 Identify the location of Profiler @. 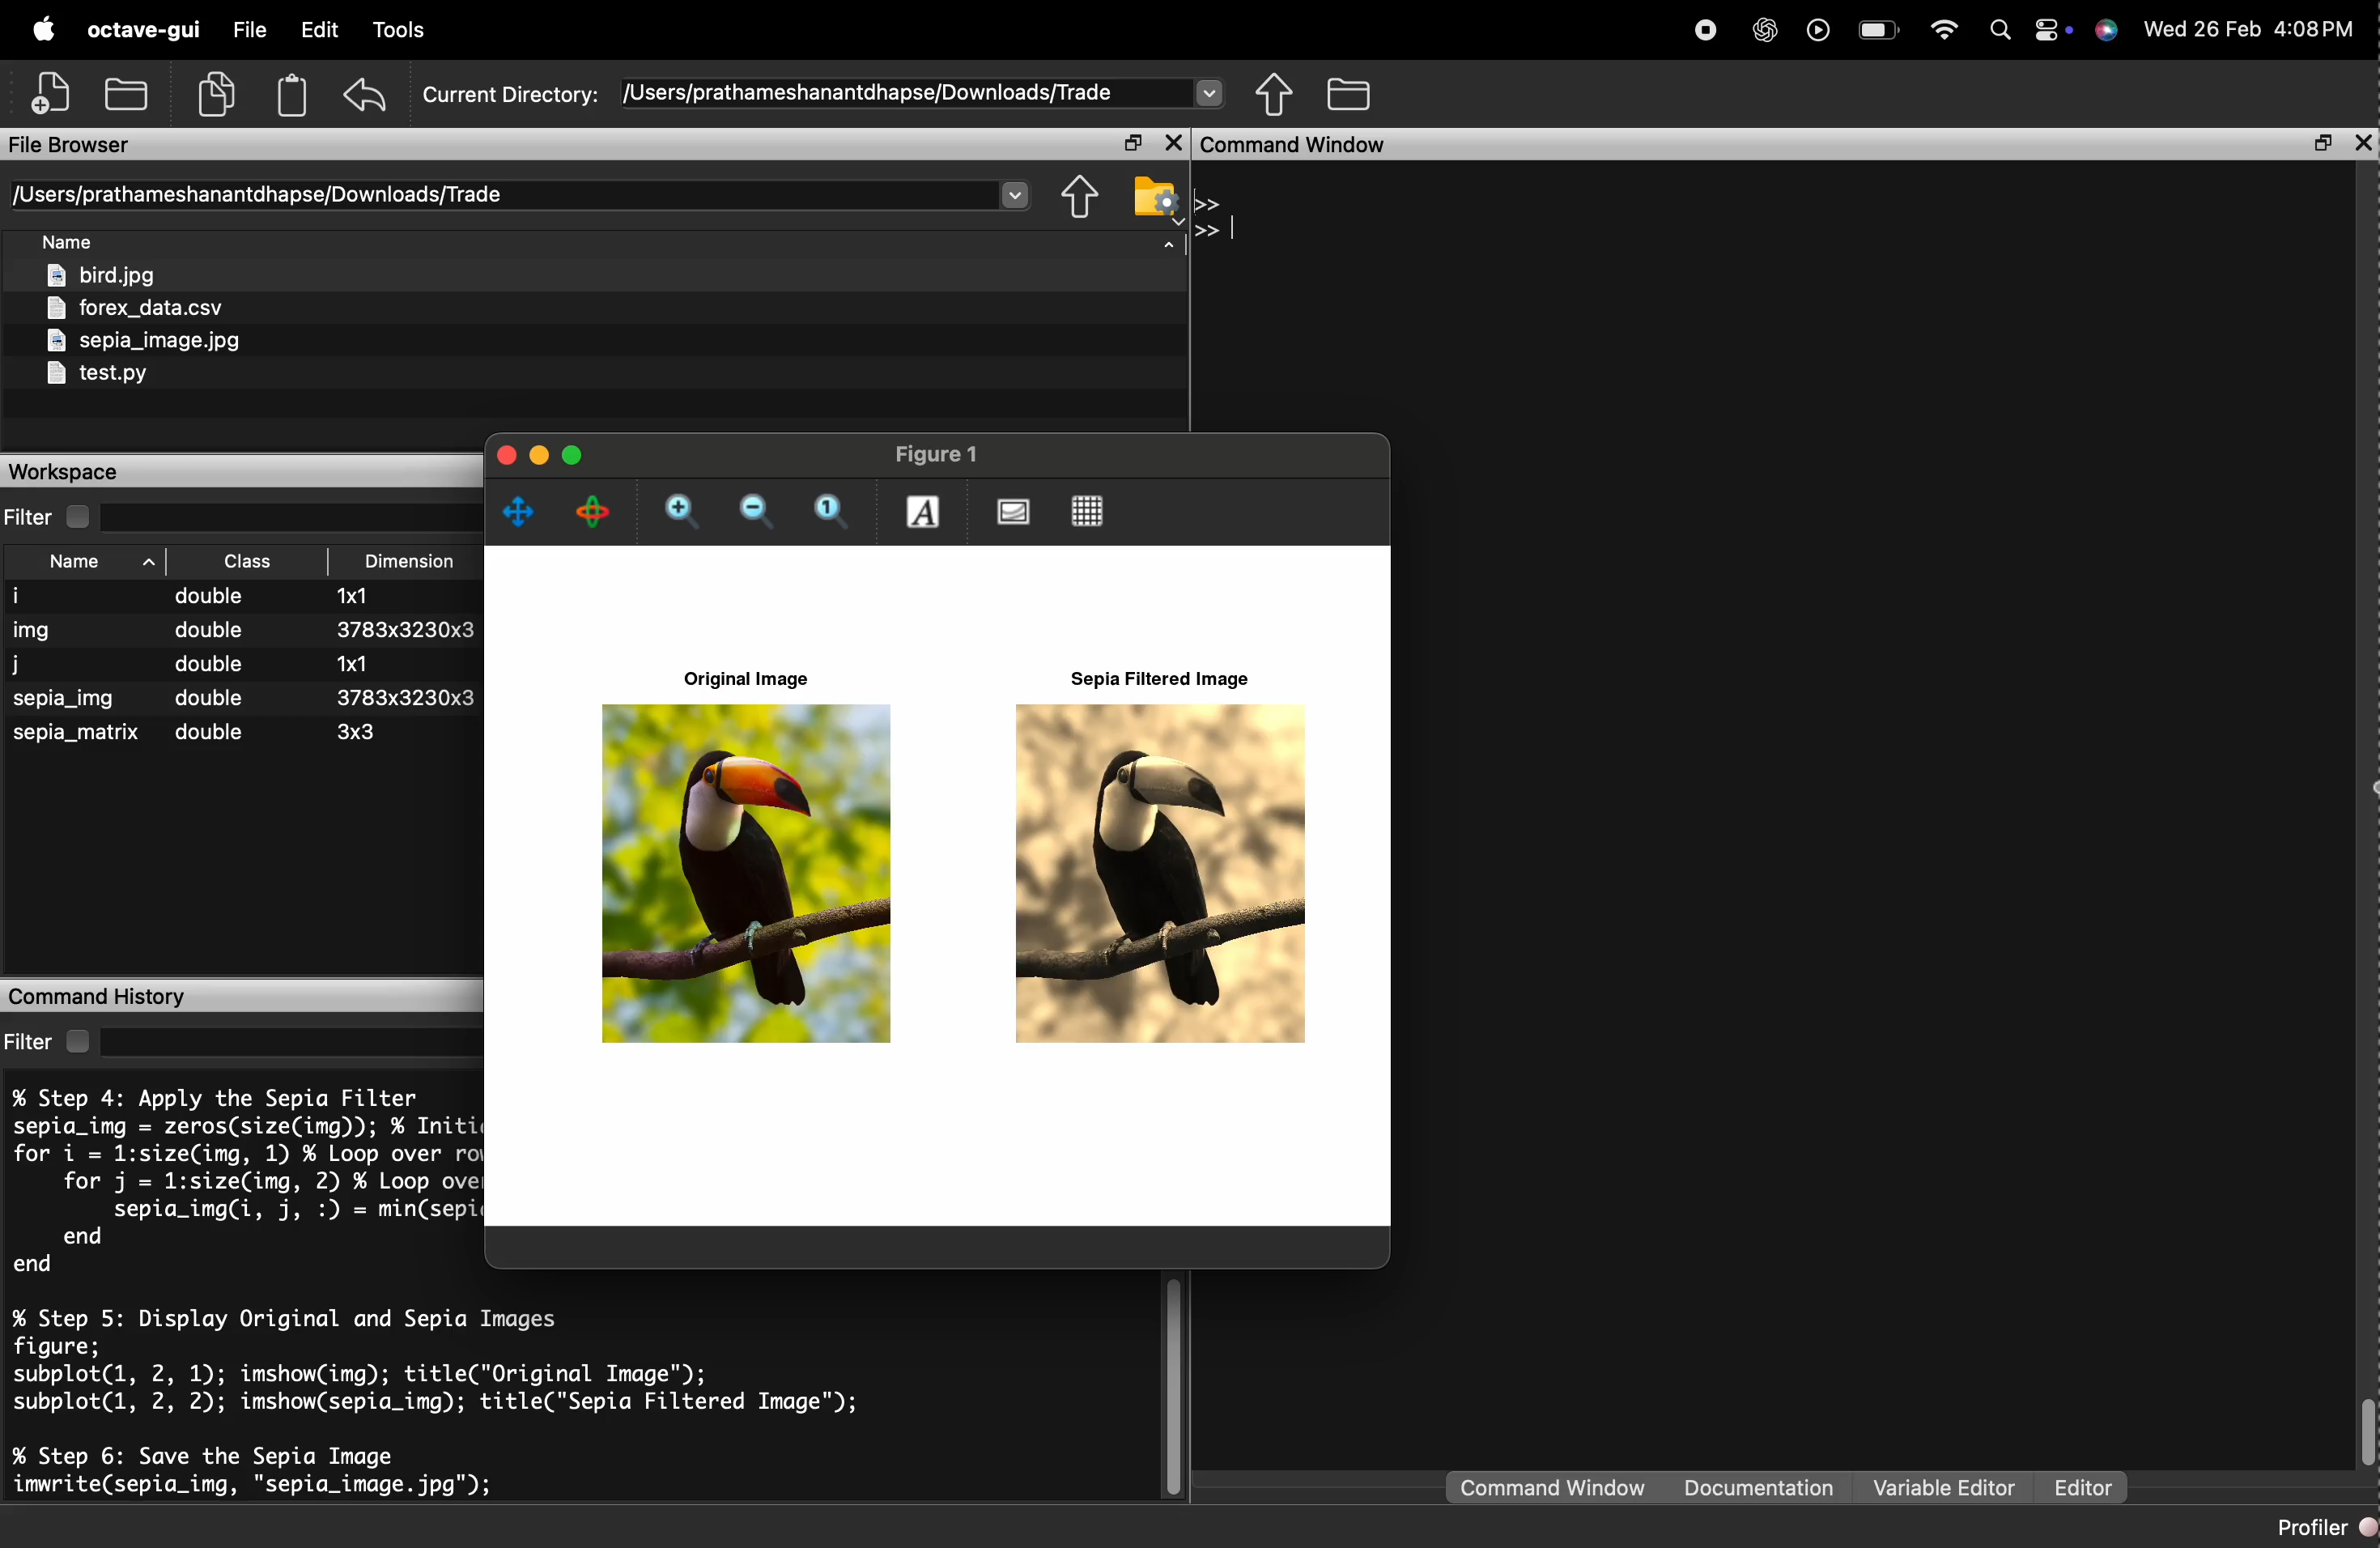
(2325, 1526).